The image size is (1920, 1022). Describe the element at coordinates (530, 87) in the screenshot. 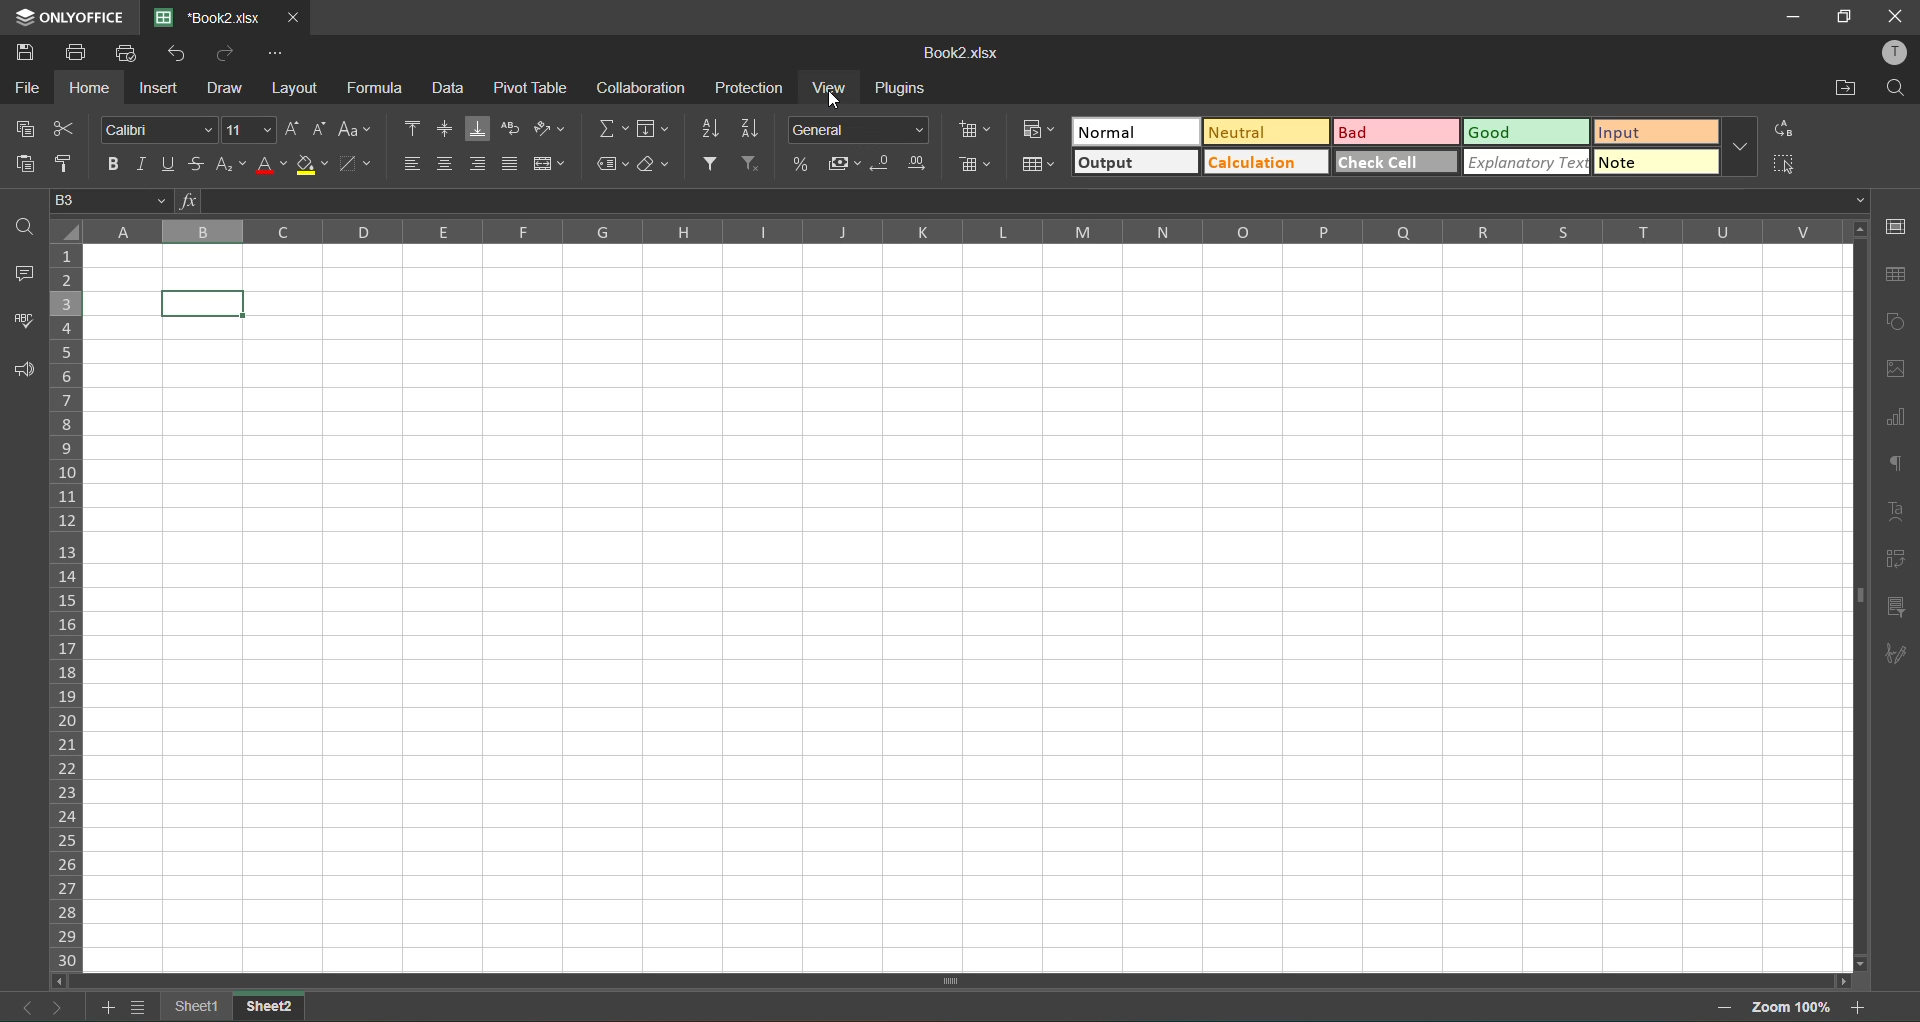

I see `pivot table` at that location.